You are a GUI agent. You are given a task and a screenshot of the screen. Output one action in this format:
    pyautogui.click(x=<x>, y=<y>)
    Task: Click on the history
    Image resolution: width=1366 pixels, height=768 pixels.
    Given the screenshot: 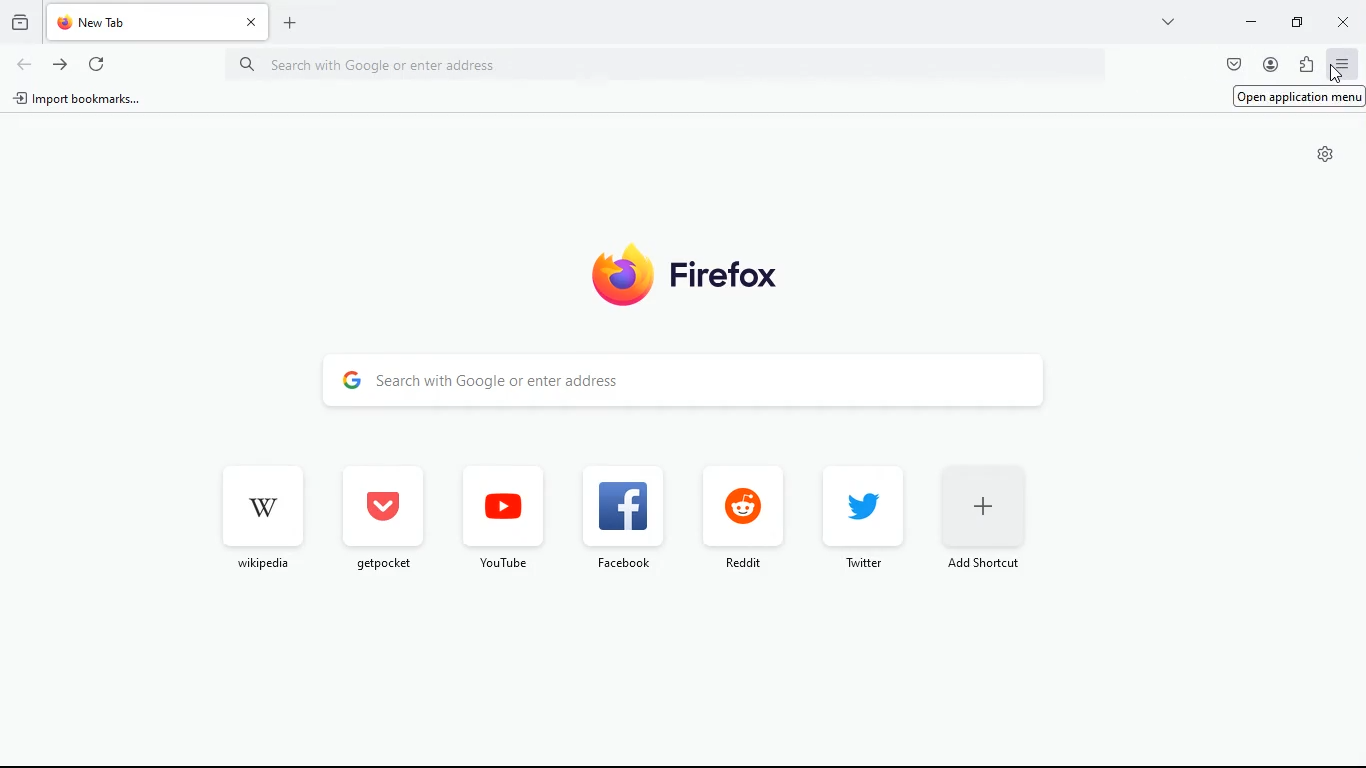 What is the action you would take?
    pyautogui.click(x=20, y=22)
    